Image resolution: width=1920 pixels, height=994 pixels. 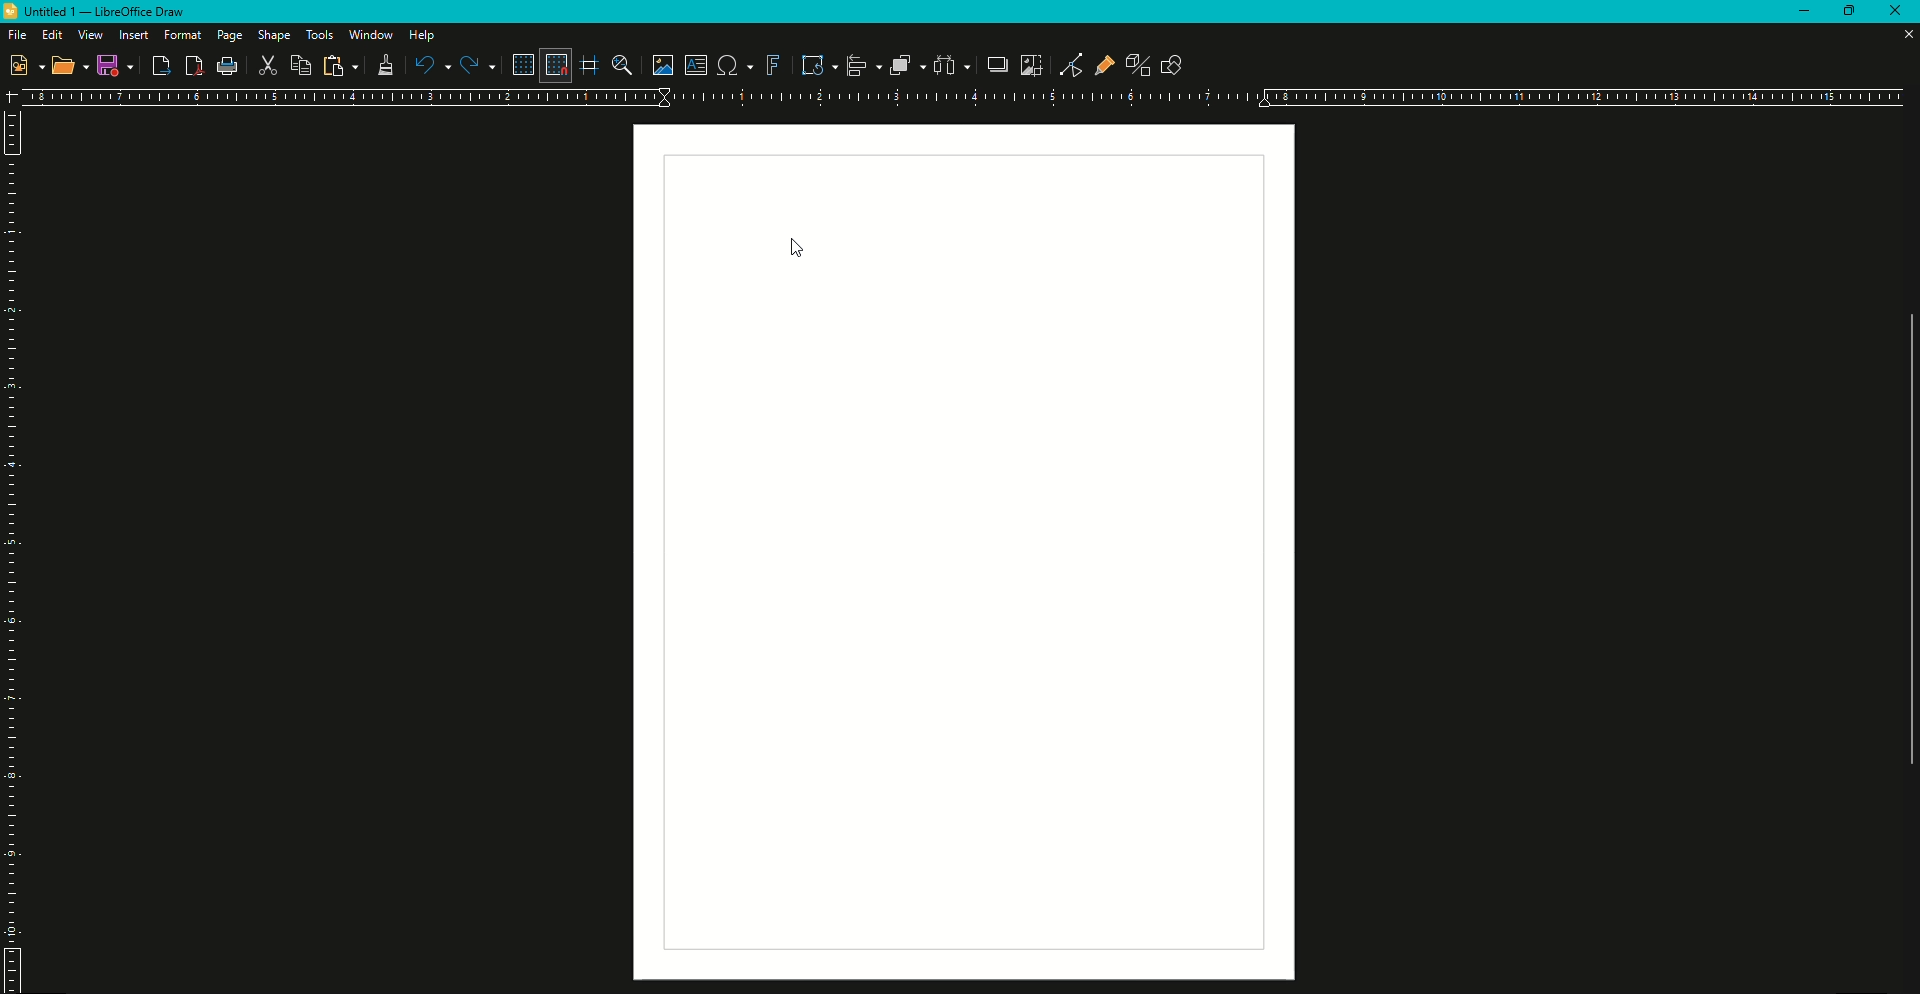 I want to click on Clone Formatting, so click(x=388, y=64).